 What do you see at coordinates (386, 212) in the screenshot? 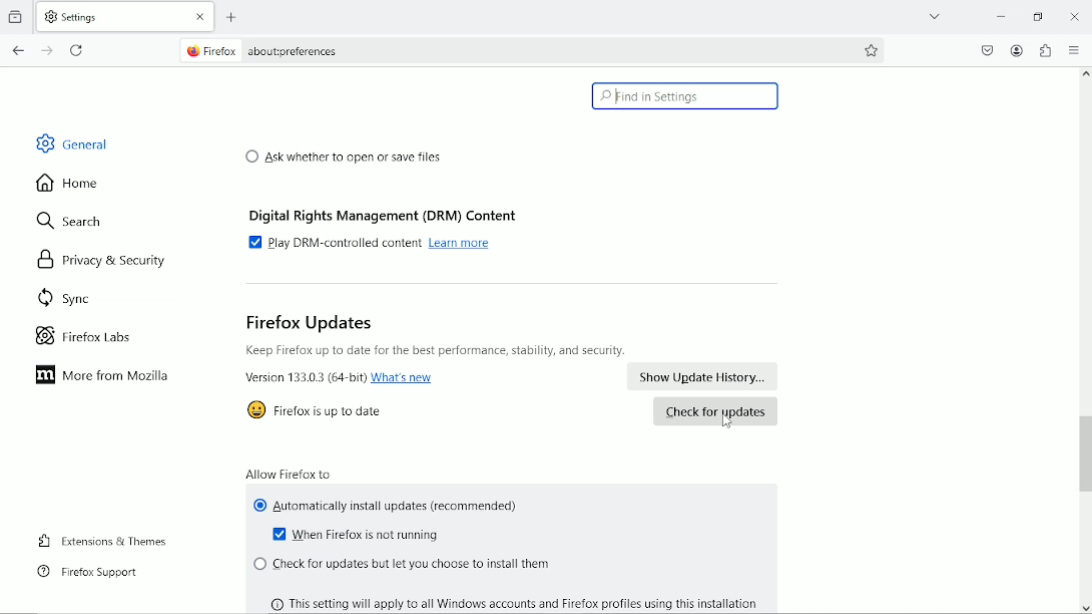
I see `Digital Rights Management (DRM) Content` at bounding box center [386, 212].